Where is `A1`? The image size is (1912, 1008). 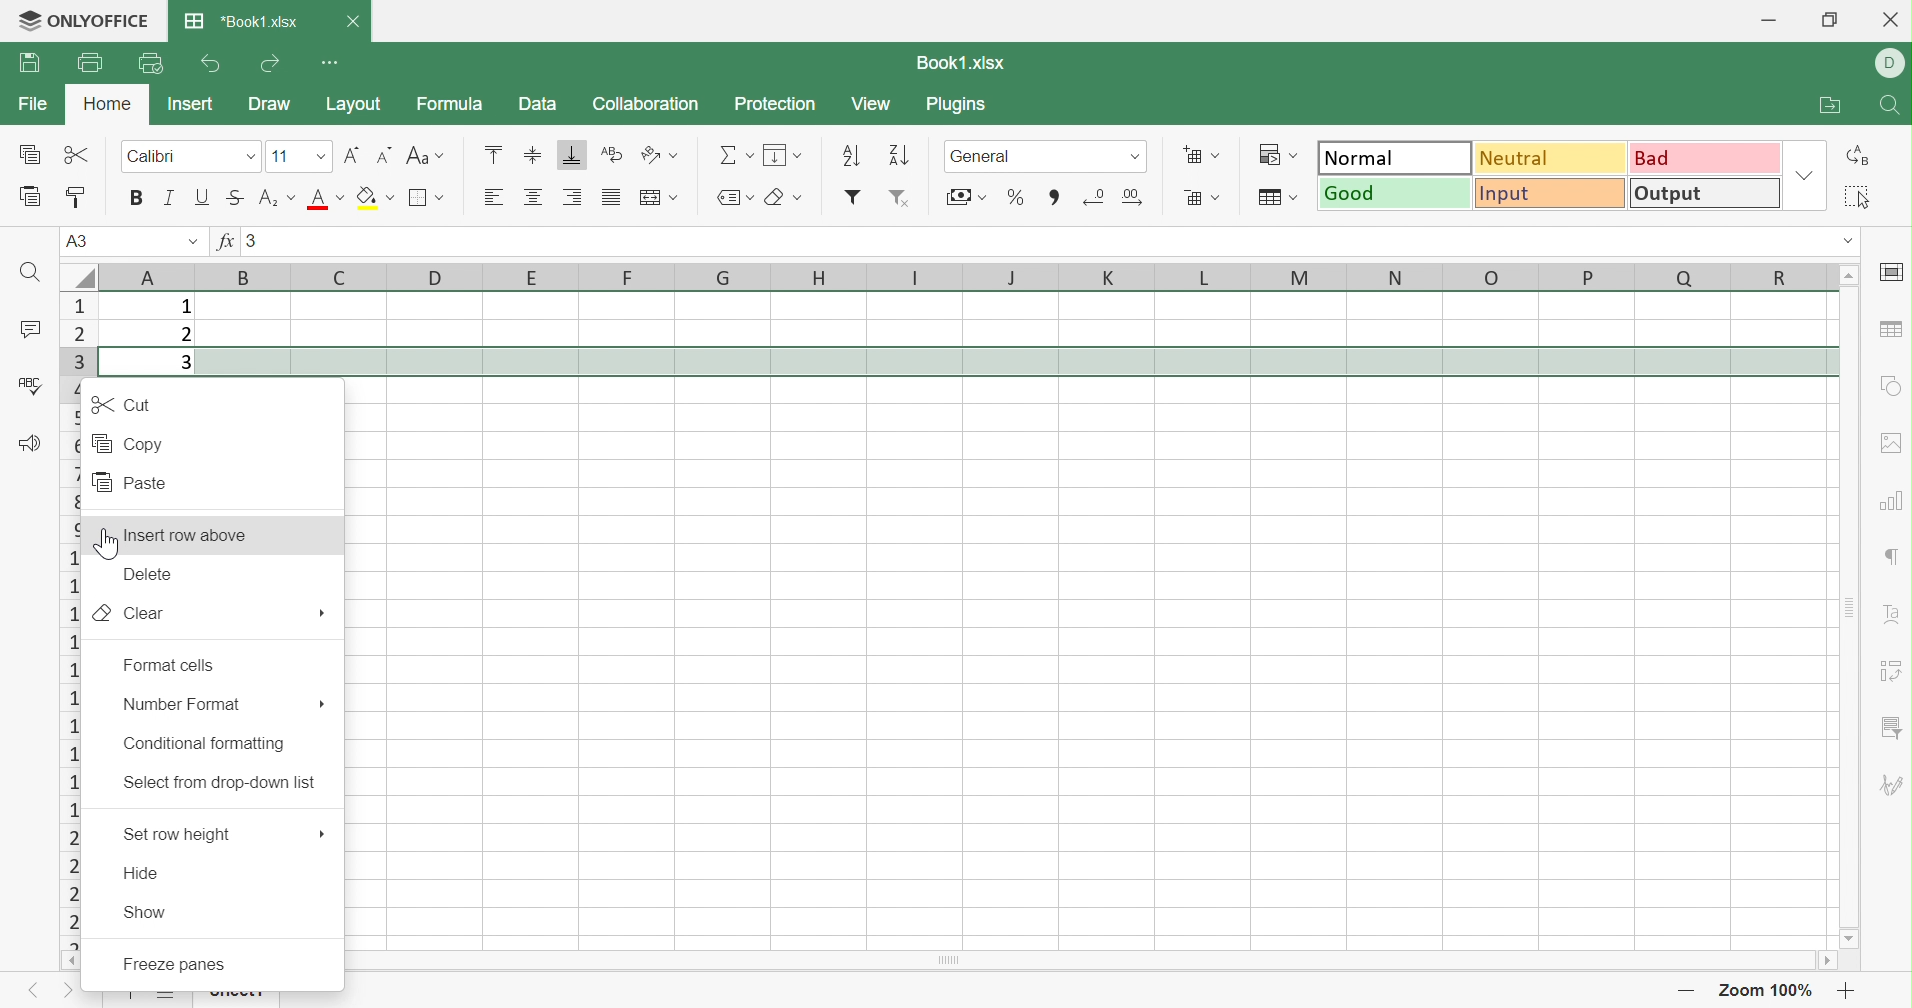
A1 is located at coordinates (80, 240).